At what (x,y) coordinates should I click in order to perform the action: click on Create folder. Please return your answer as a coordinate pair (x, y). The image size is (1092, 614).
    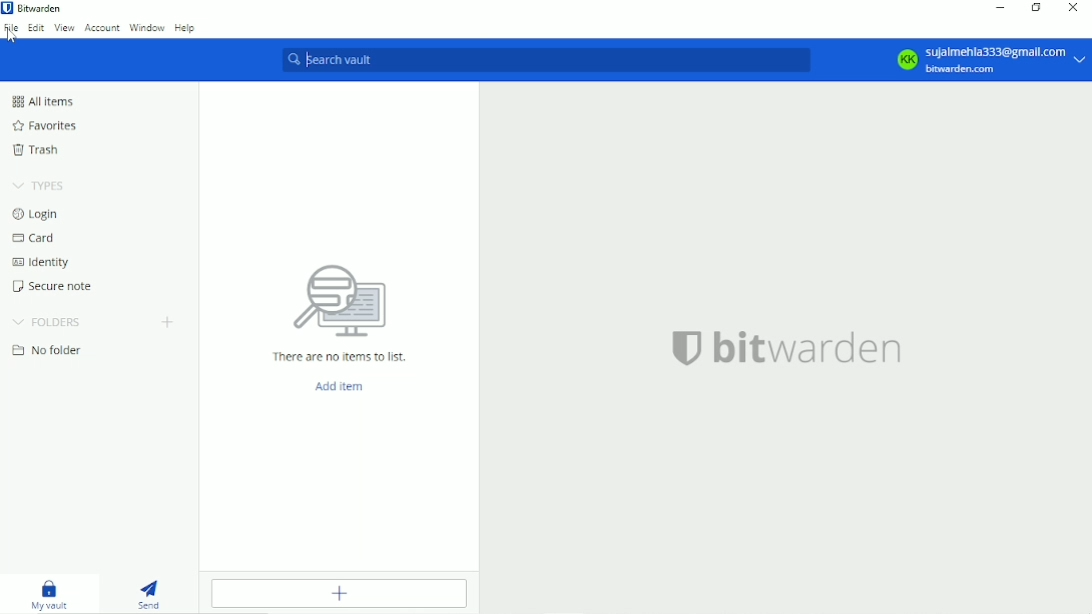
    Looking at the image, I should click on (167, 323).